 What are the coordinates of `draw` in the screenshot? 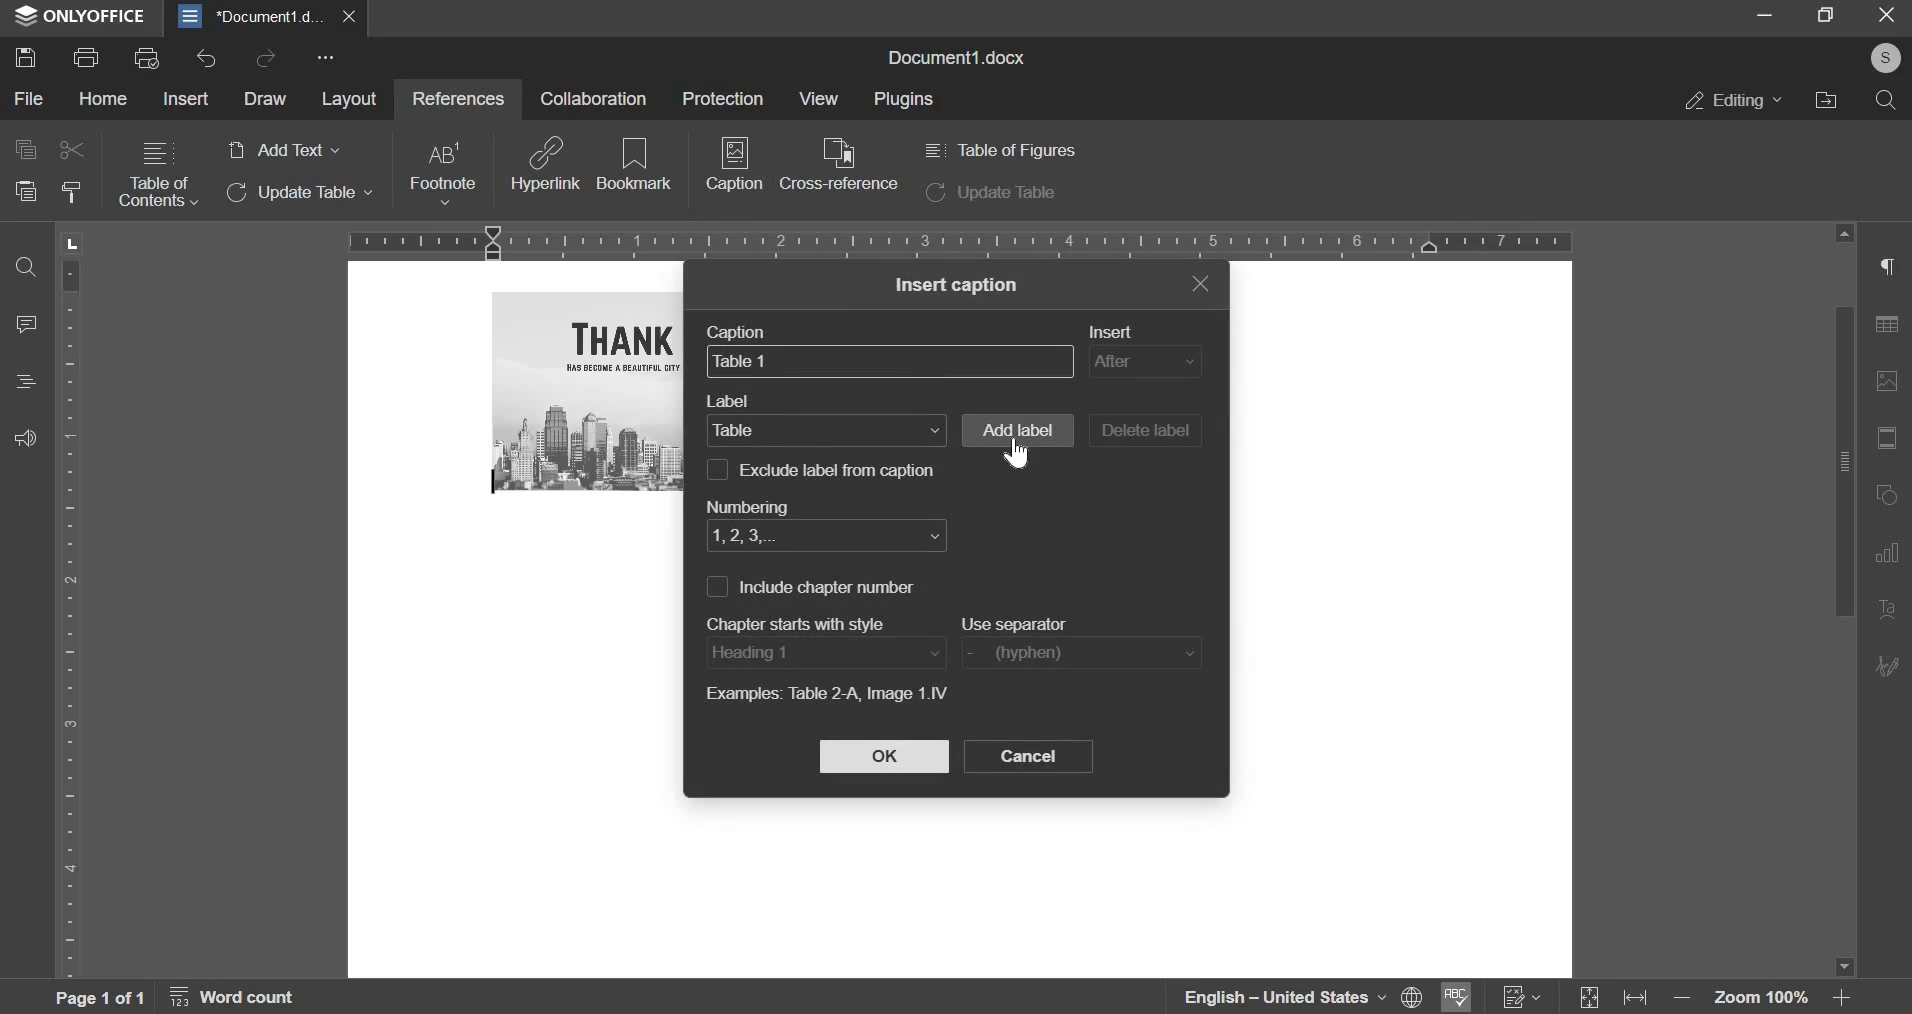 It's located at (264, 99).